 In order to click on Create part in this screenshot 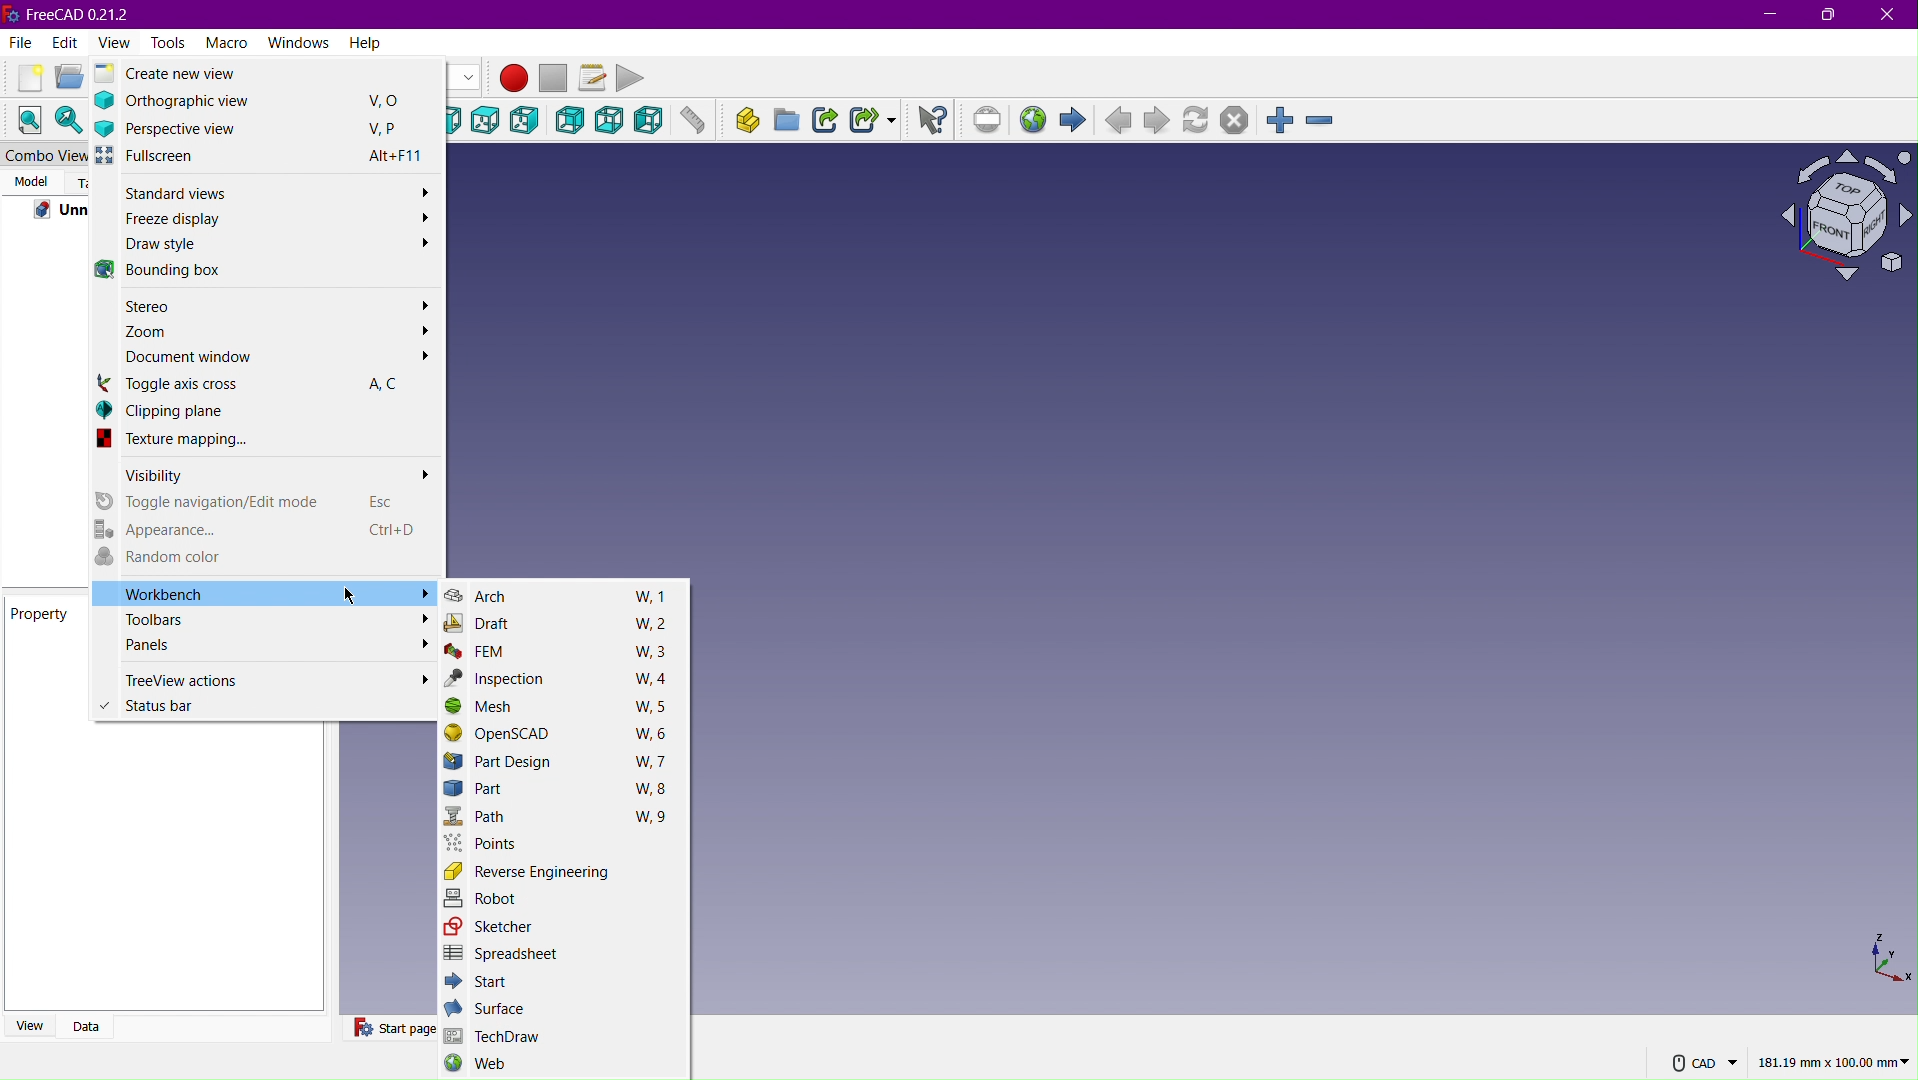, I will do `click(743, 122)`.